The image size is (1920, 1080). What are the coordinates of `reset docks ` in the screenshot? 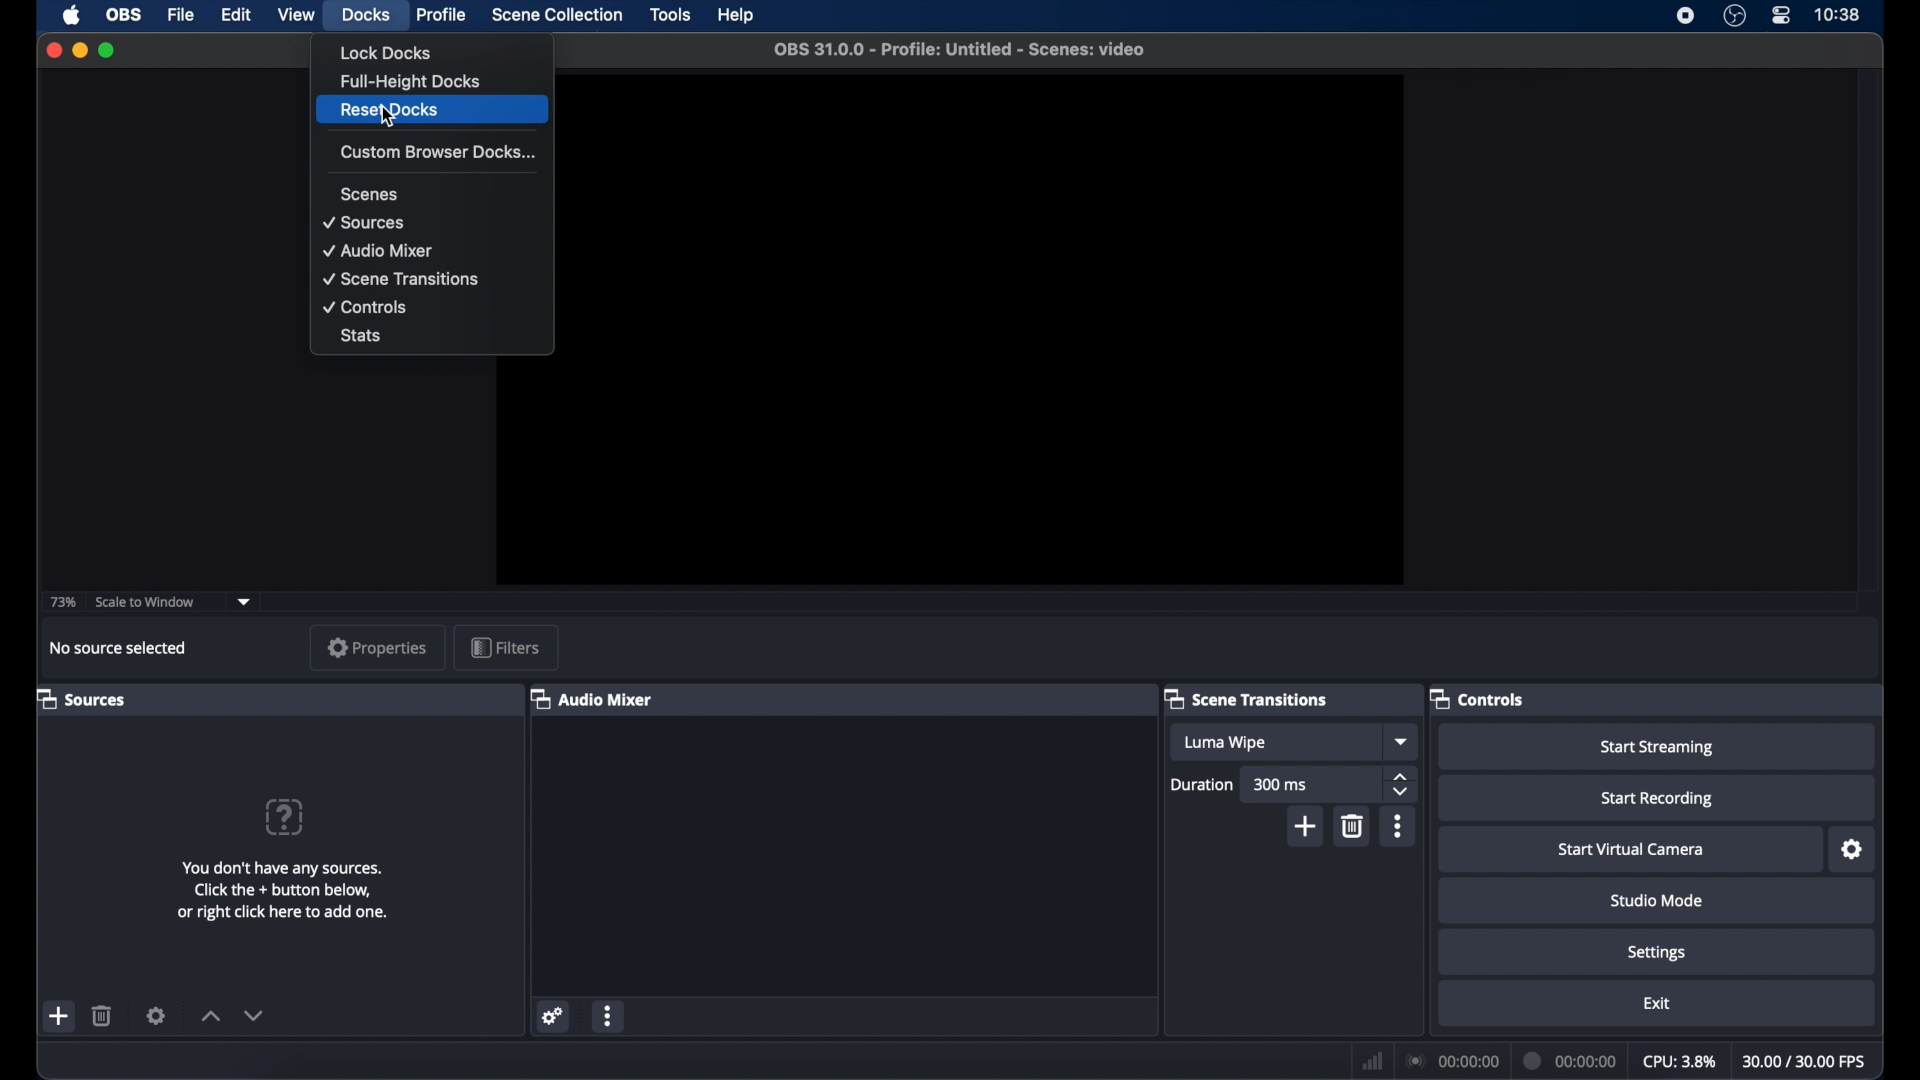 It's located at (391, 111).